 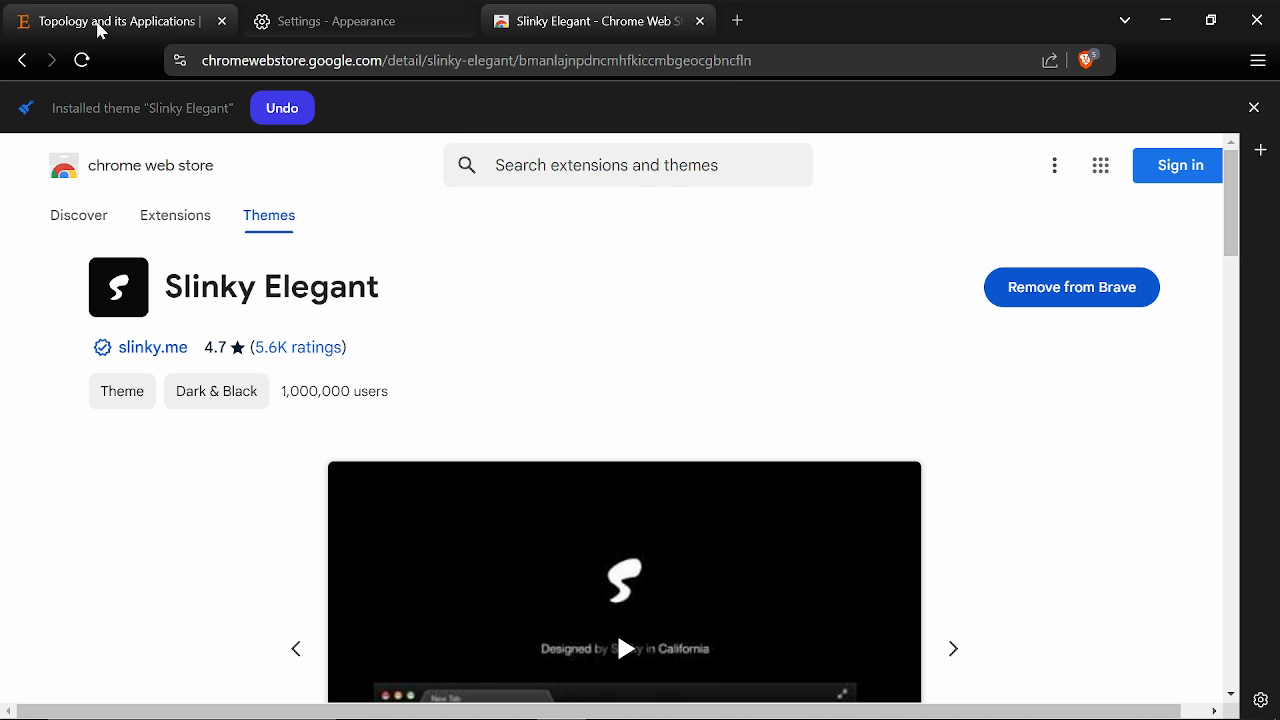 What do you see at coordinates (578, 23) in the screenshot?
I see `Current tab` at bounding box center [578, 23].